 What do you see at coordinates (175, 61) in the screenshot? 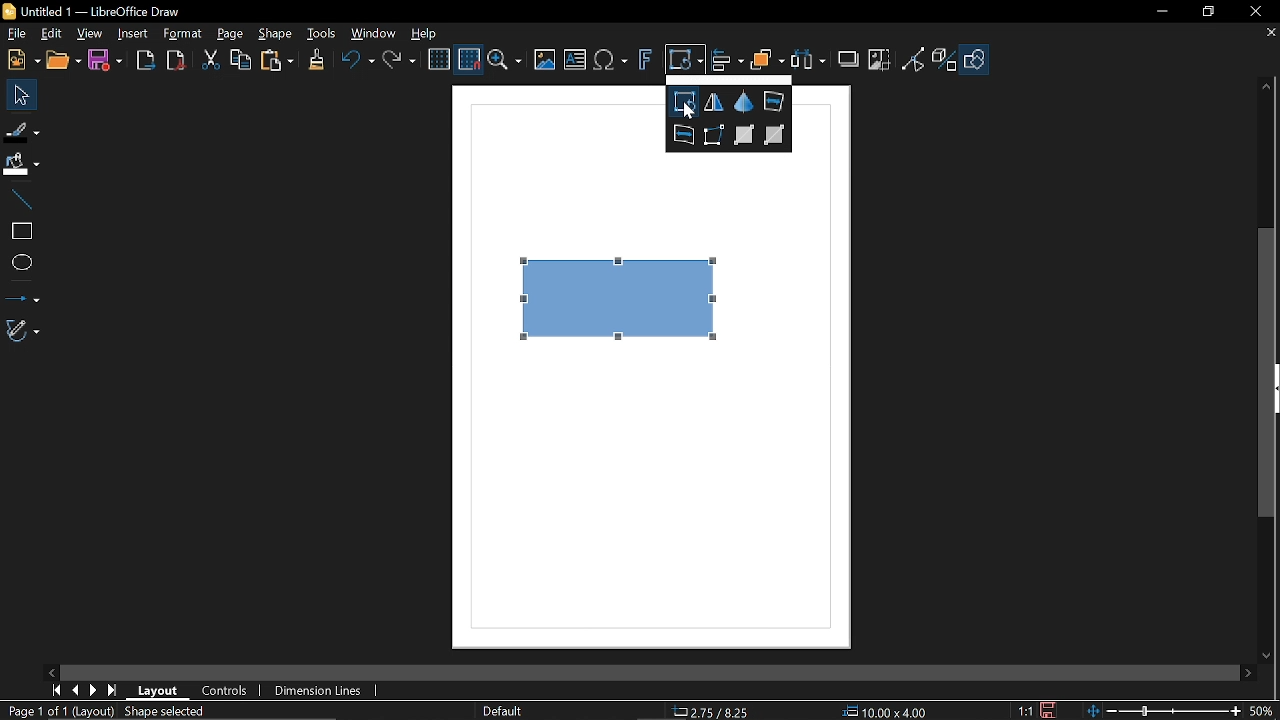
I see `Export as pdf` at bounding box center [175, 61].